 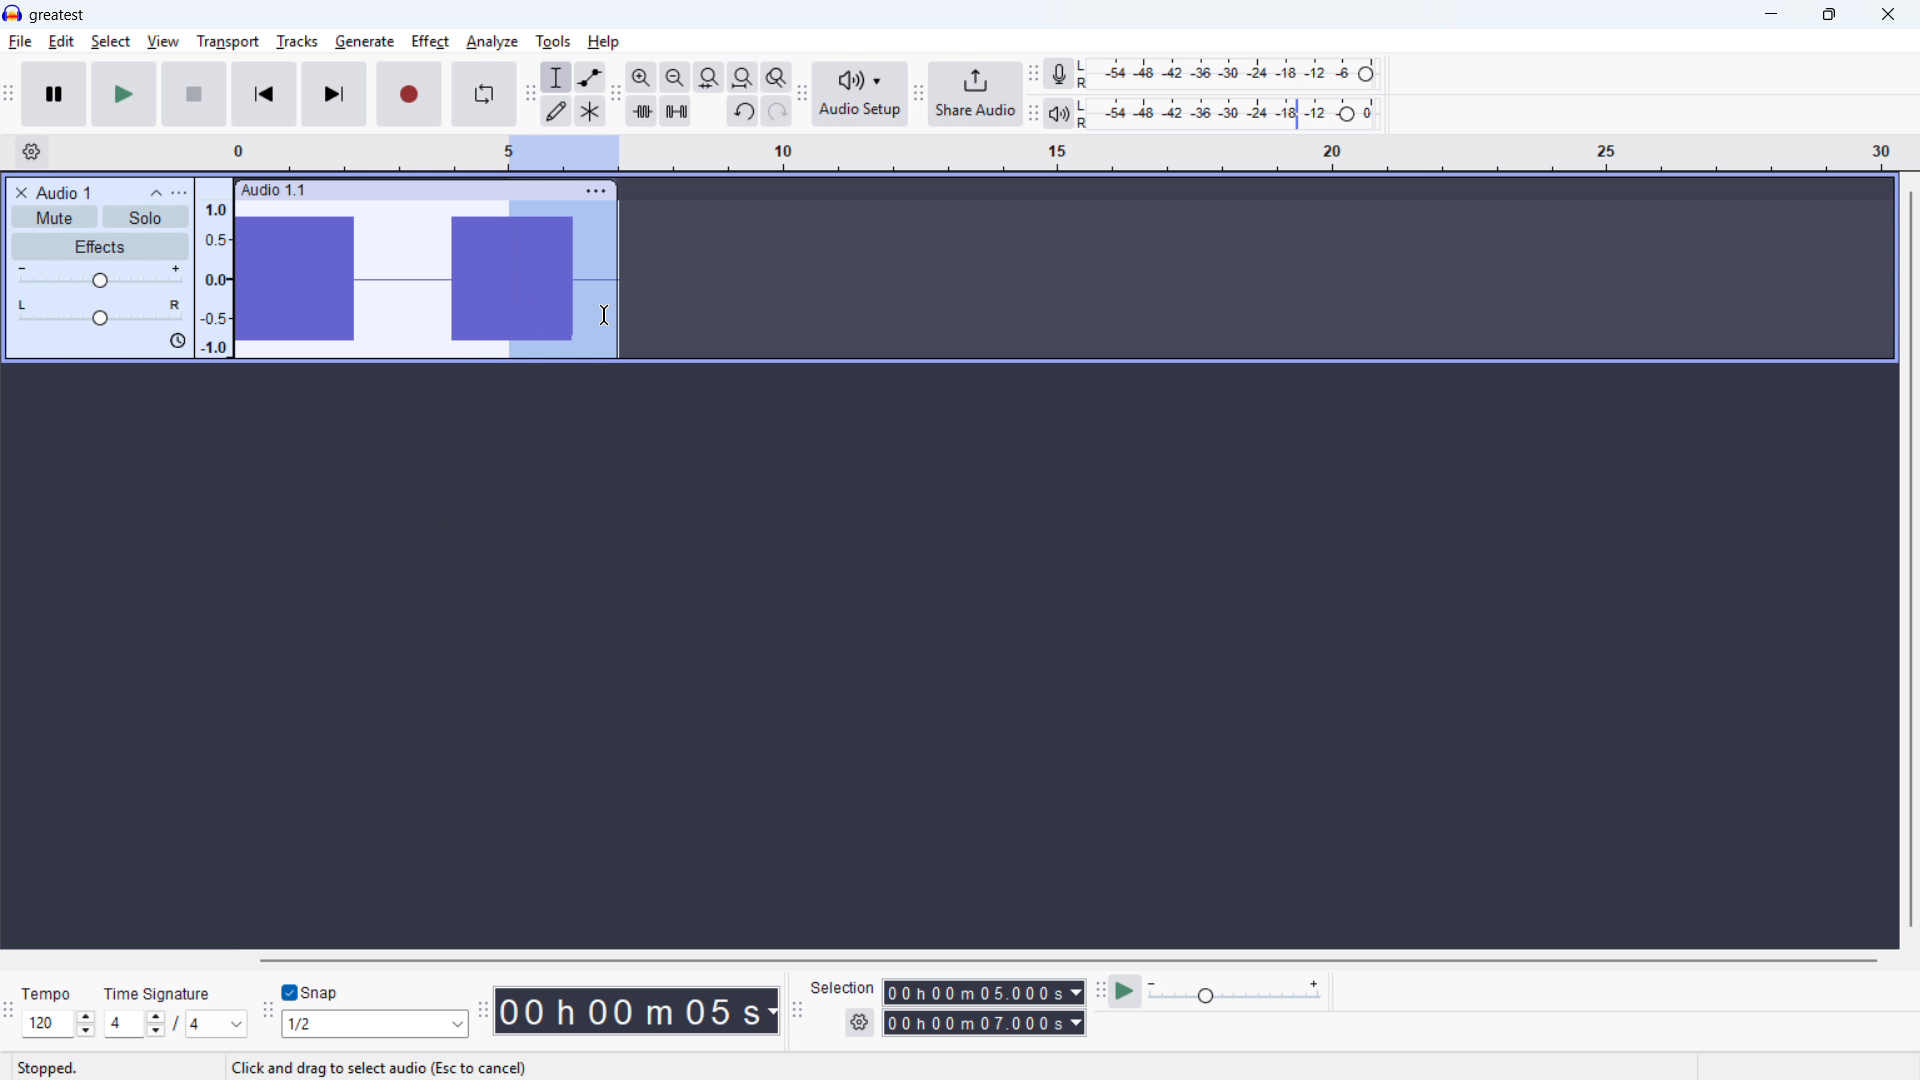 What do you see at coordinates (803, 96) in the screenshot?
I see `Audio setup toolbar ` at bounding box center [803, 96].